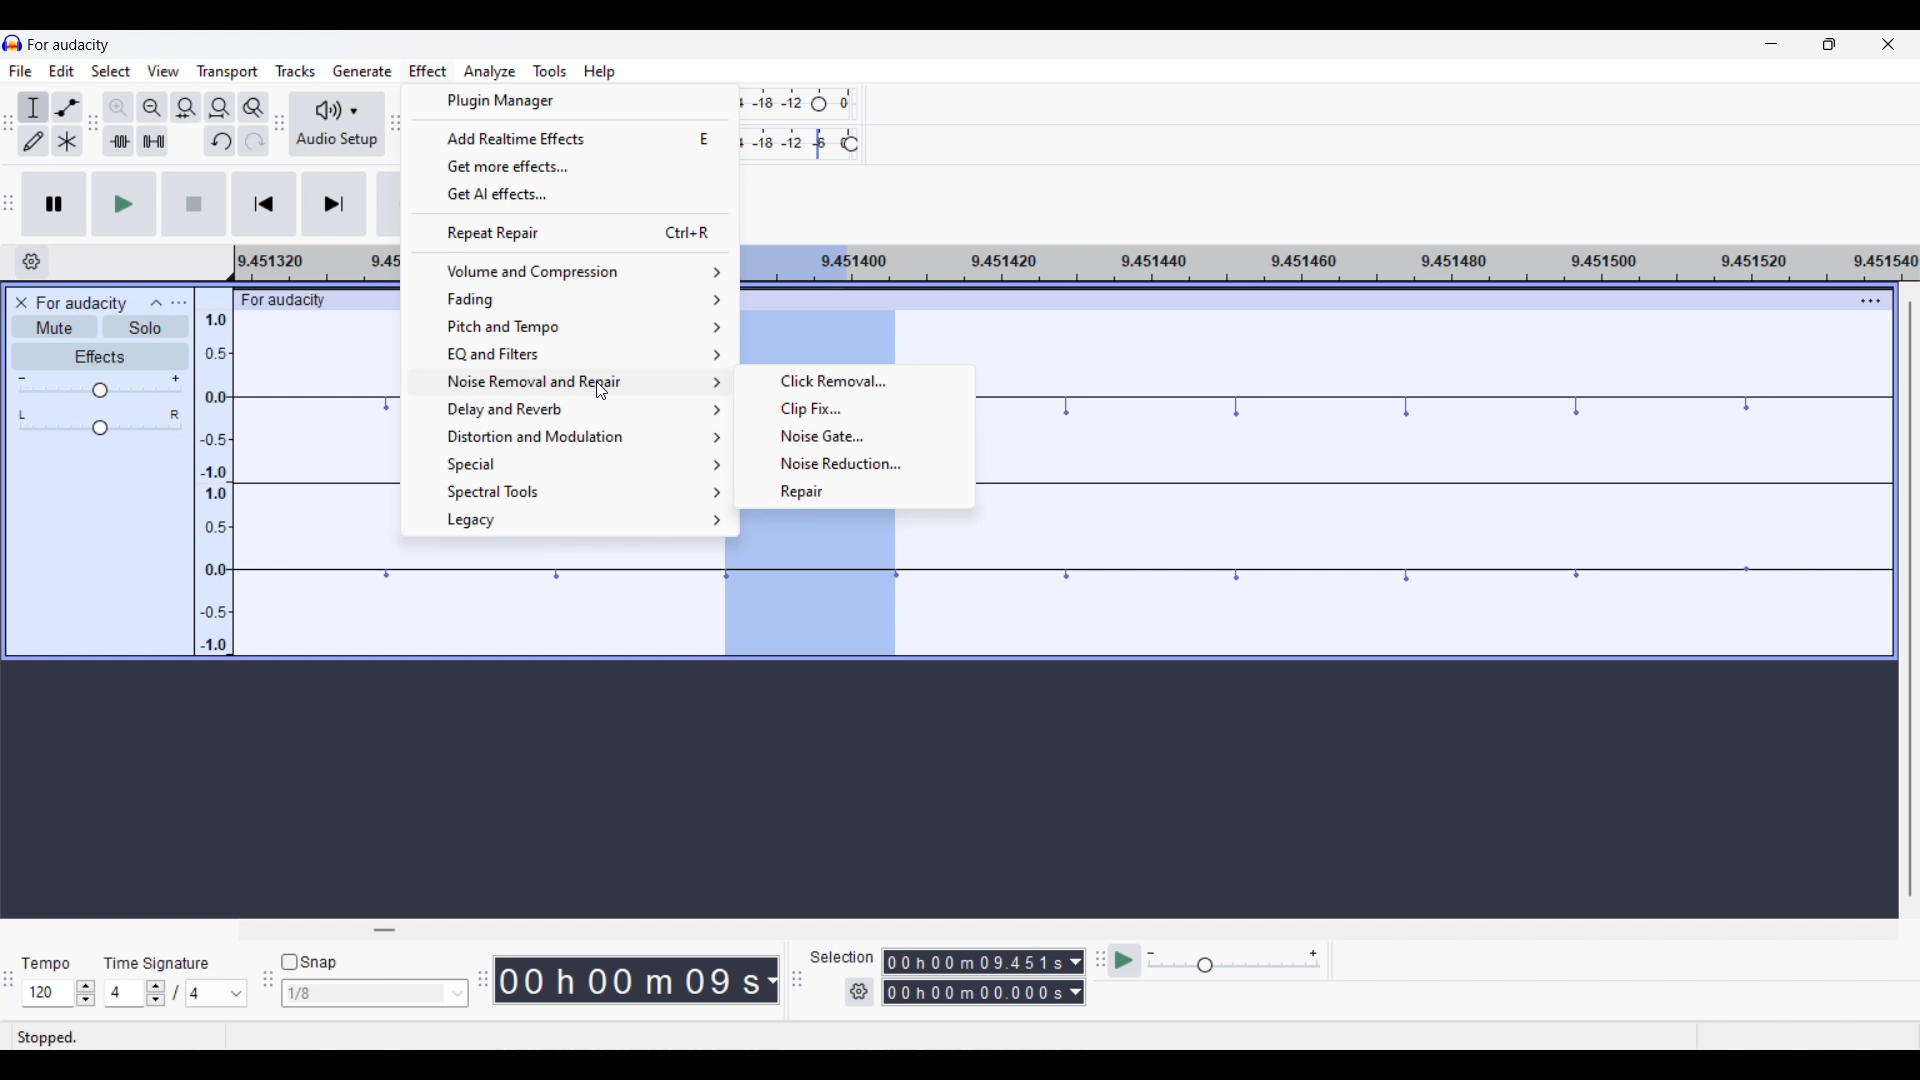 The height and width of the screenshot is (1080, 1920). What do you see at coordinates (255, 140) in the screenshot?
I see `Redo` at bounding box center [255, 140].